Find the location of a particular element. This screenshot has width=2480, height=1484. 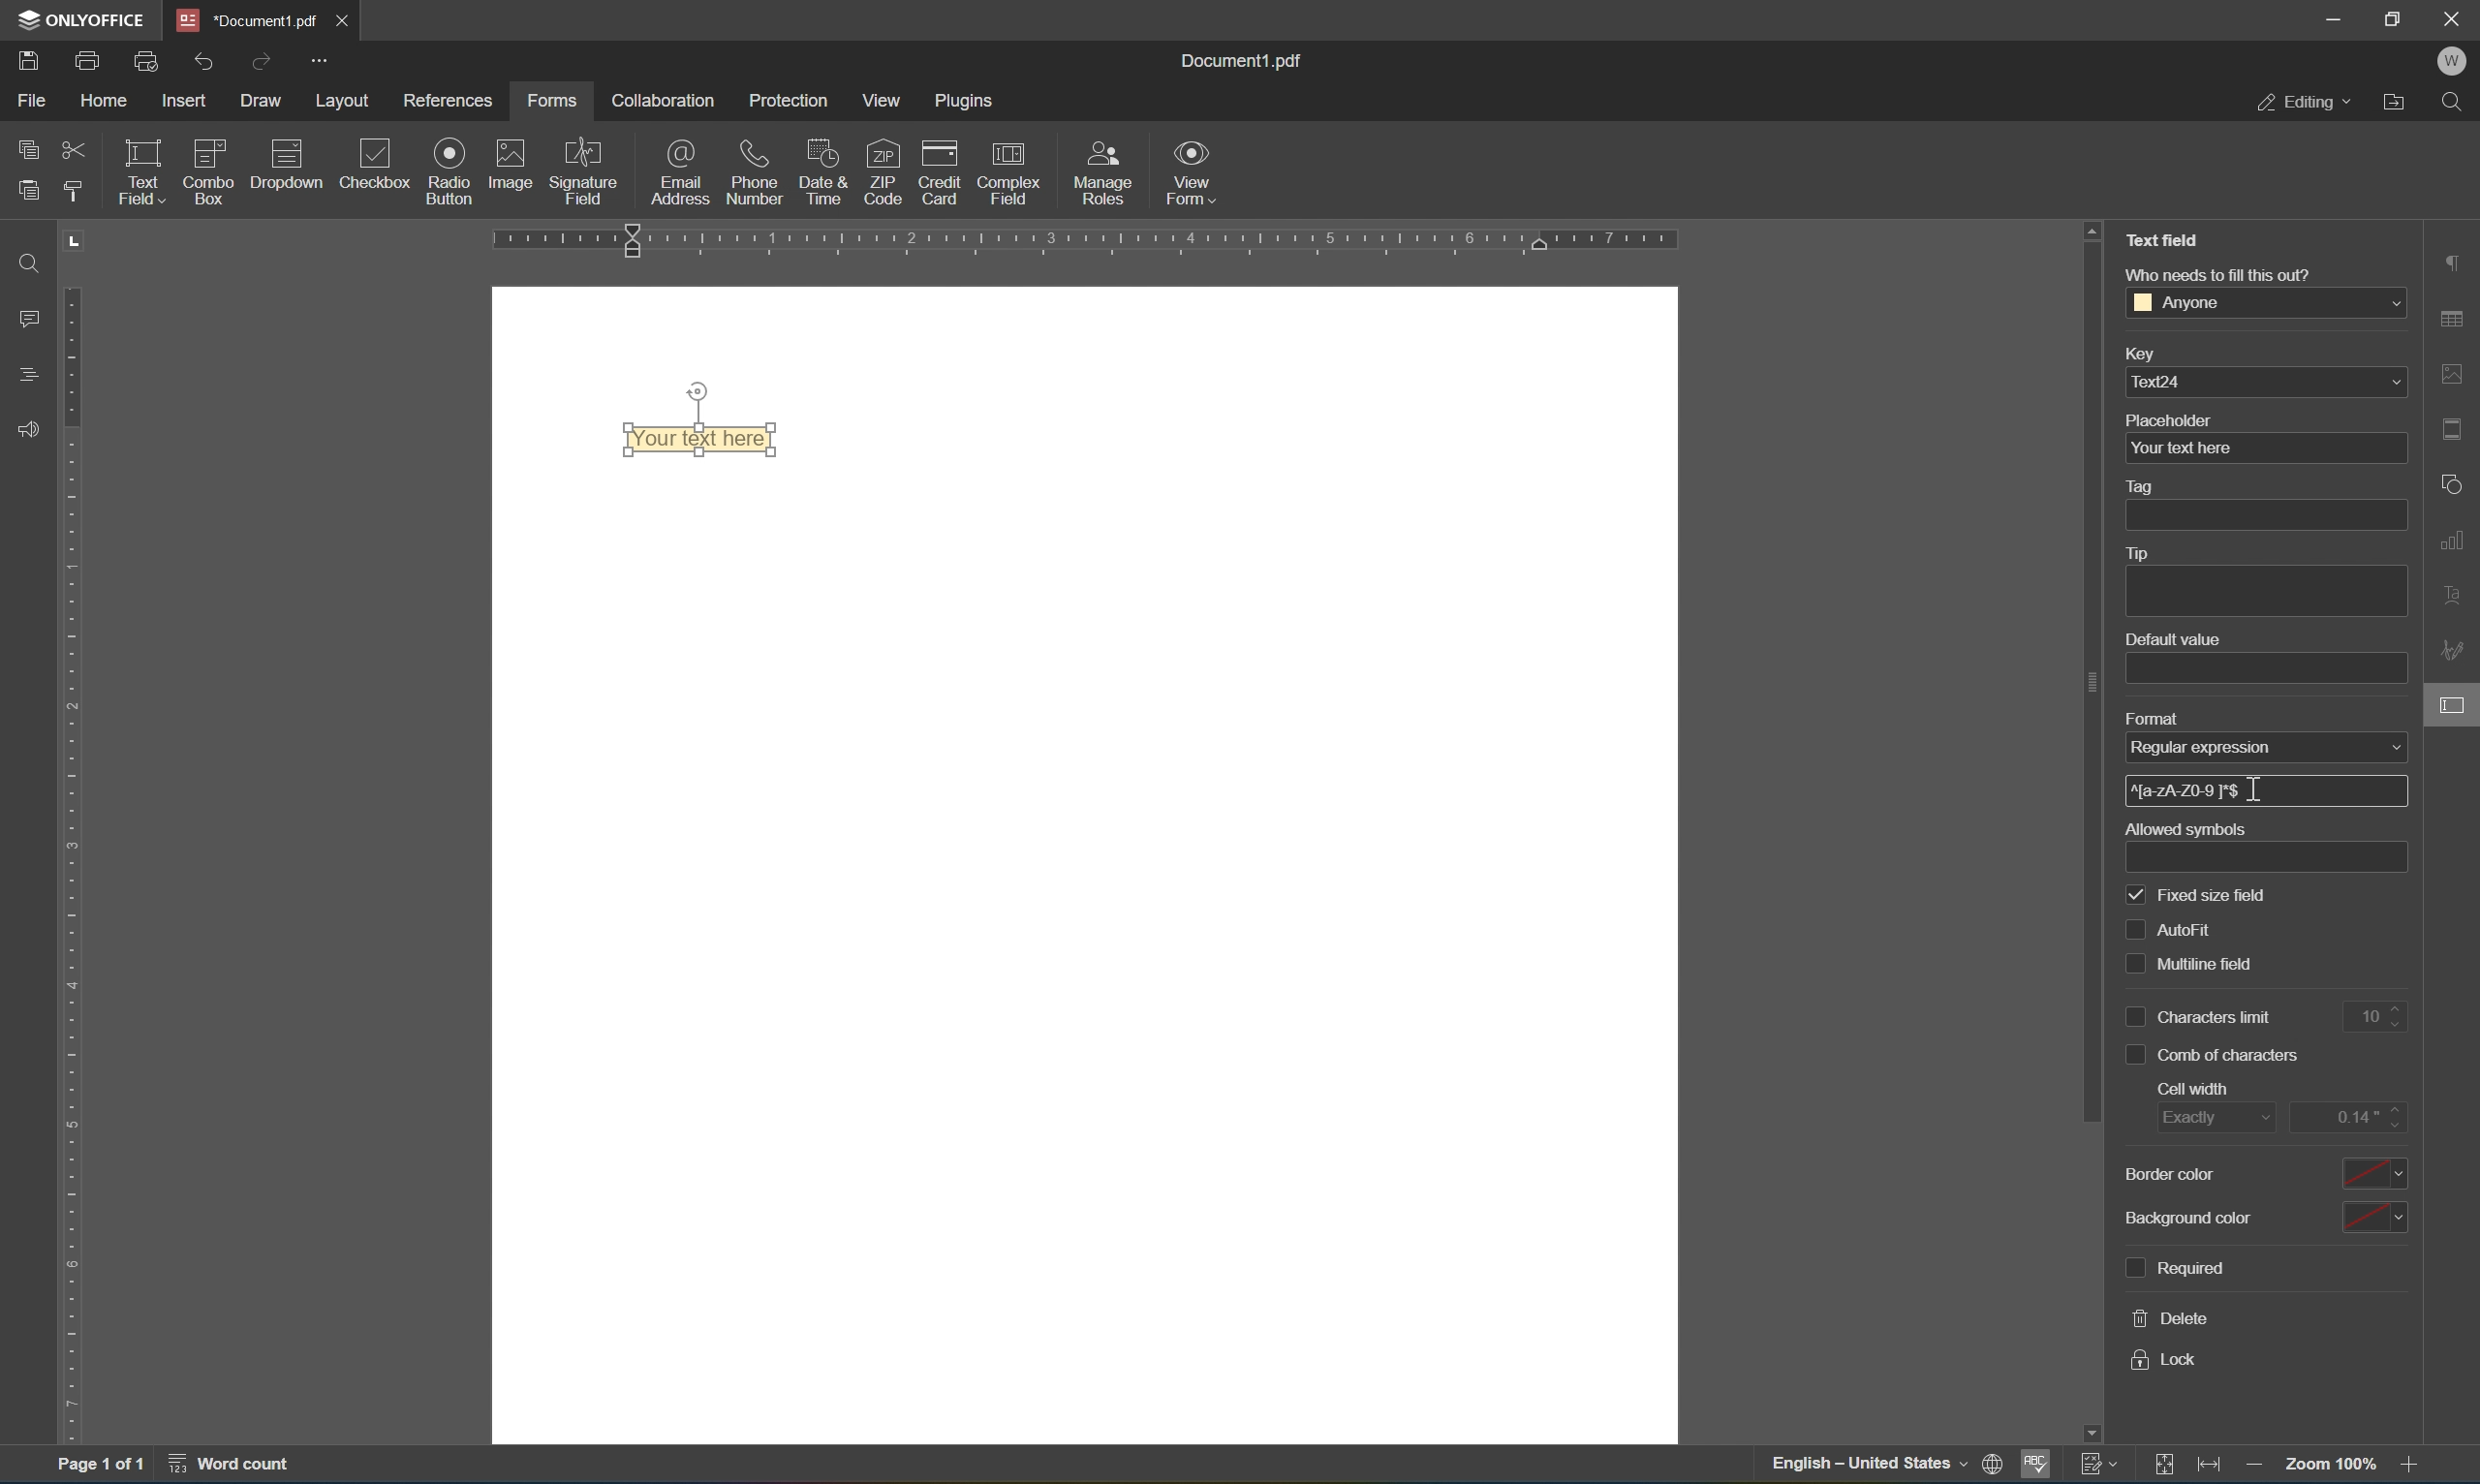

protection is located at coordinates (790, 100).